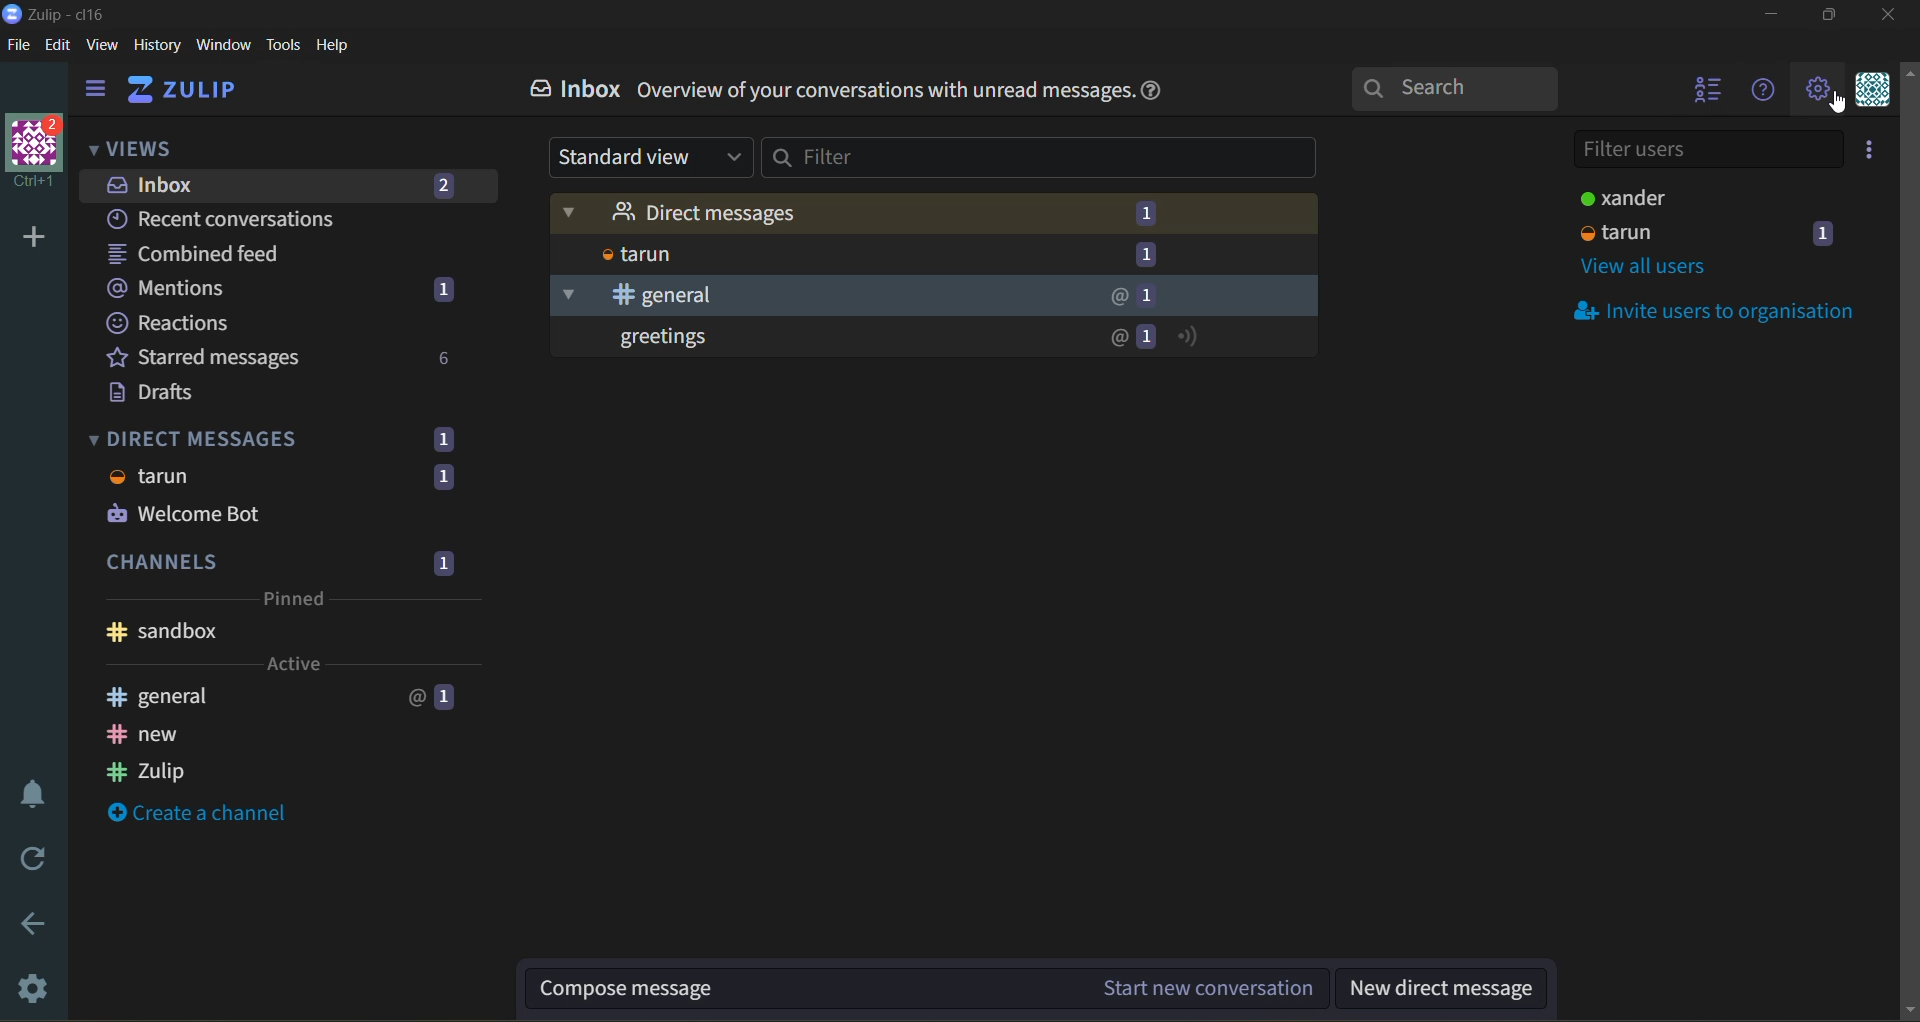 The image size is (1920, 1022). Describe the element at coordinates (573, 91) in the screenshot. I see `inbox` at that location.